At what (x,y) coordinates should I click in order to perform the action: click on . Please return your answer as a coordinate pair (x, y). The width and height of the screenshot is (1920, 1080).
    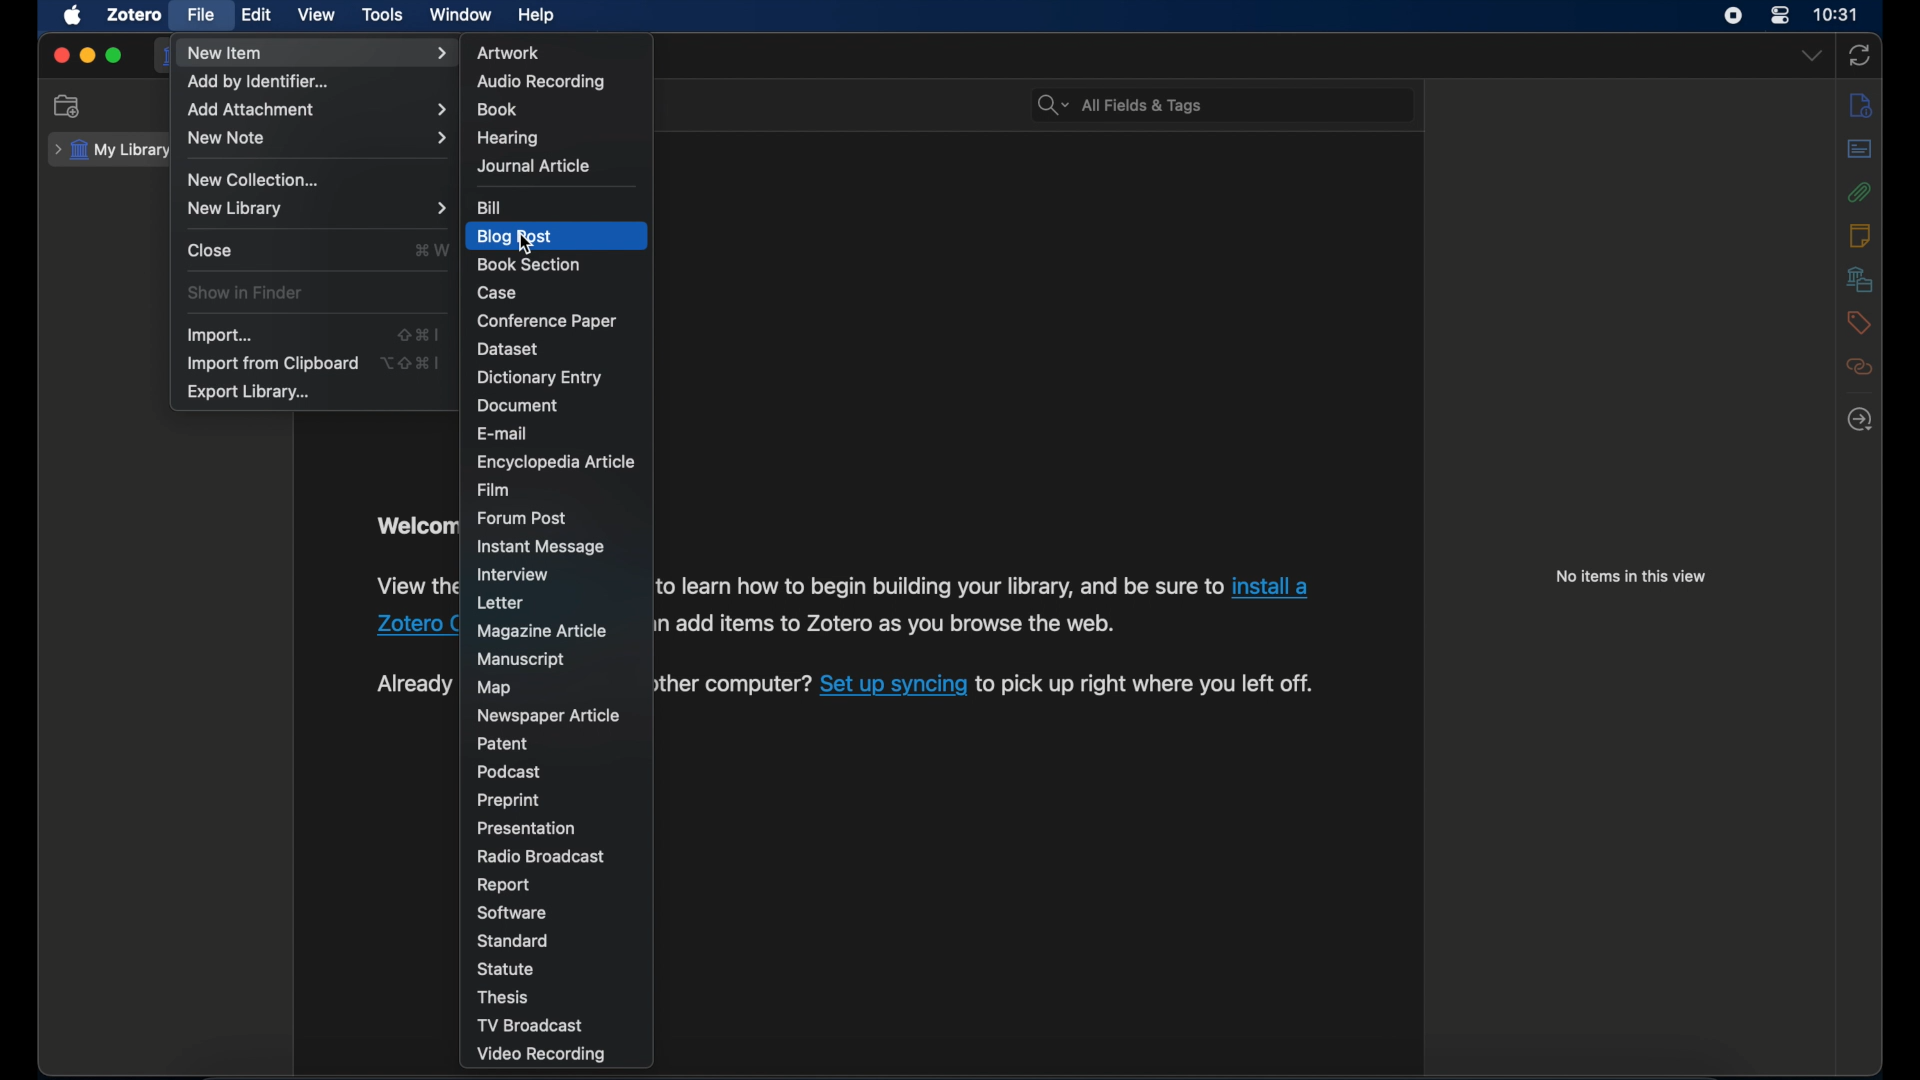
    Looking at the image, I should click on (734, 685).